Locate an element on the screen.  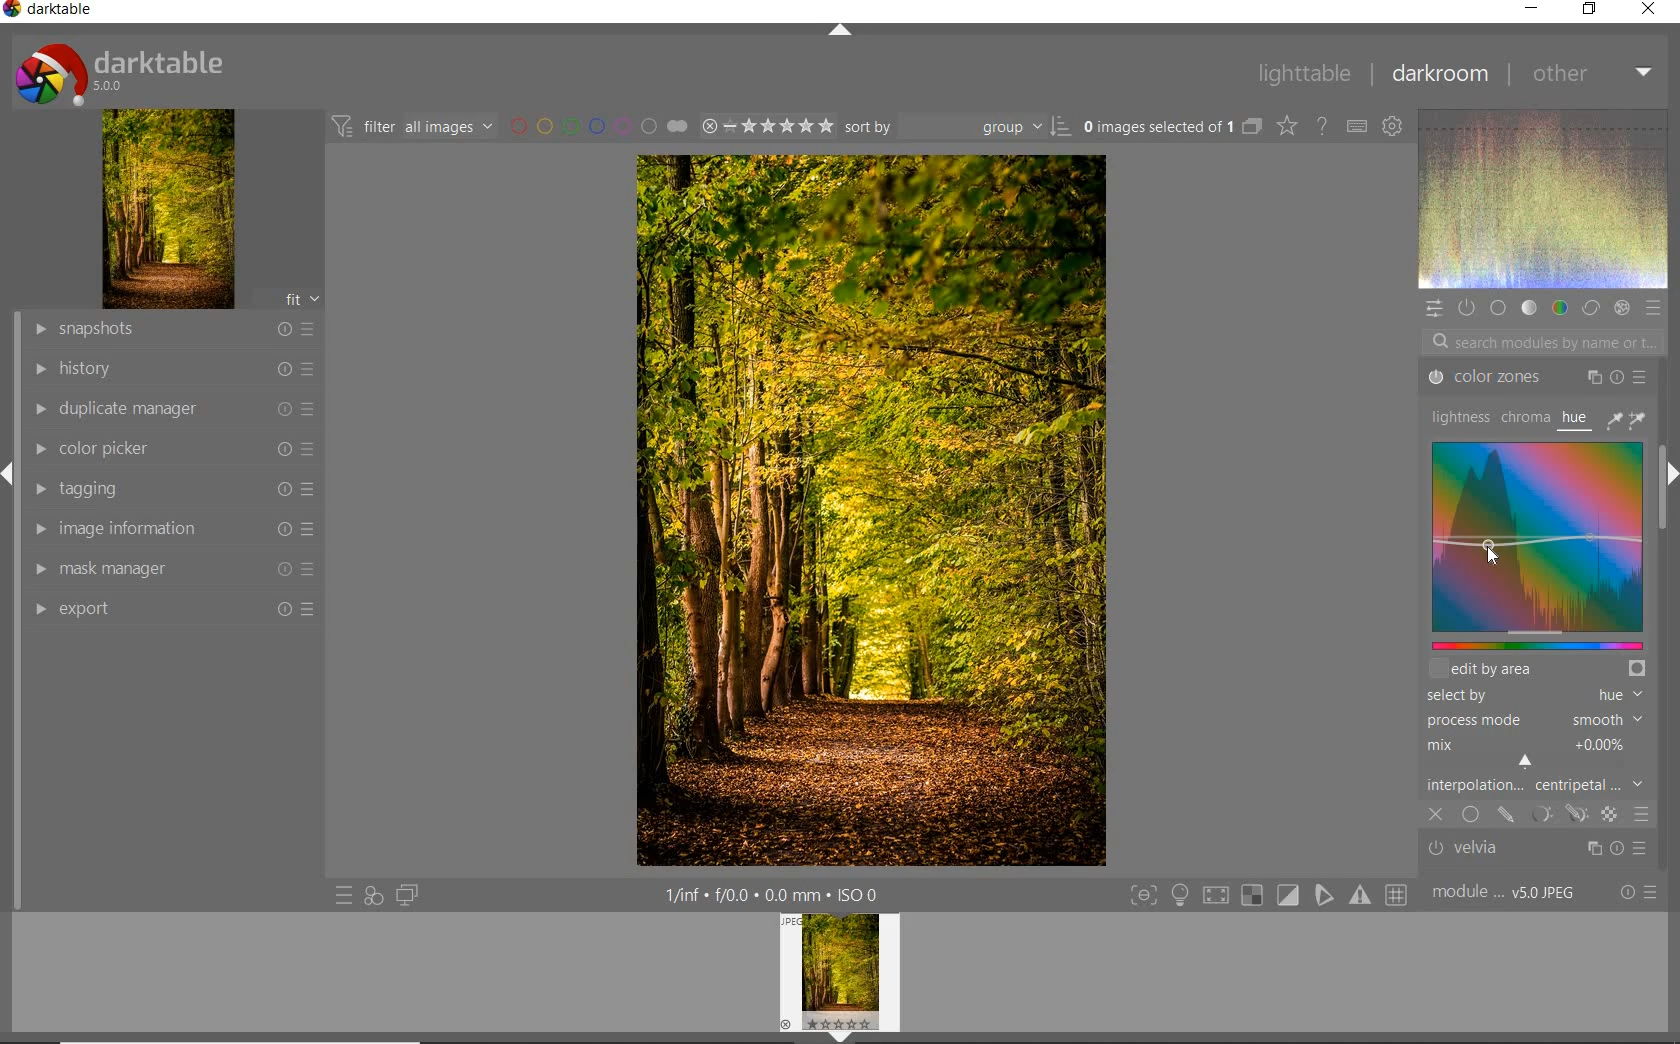
shift+alt+scroll to change height is located at coordinates (1517, 670).